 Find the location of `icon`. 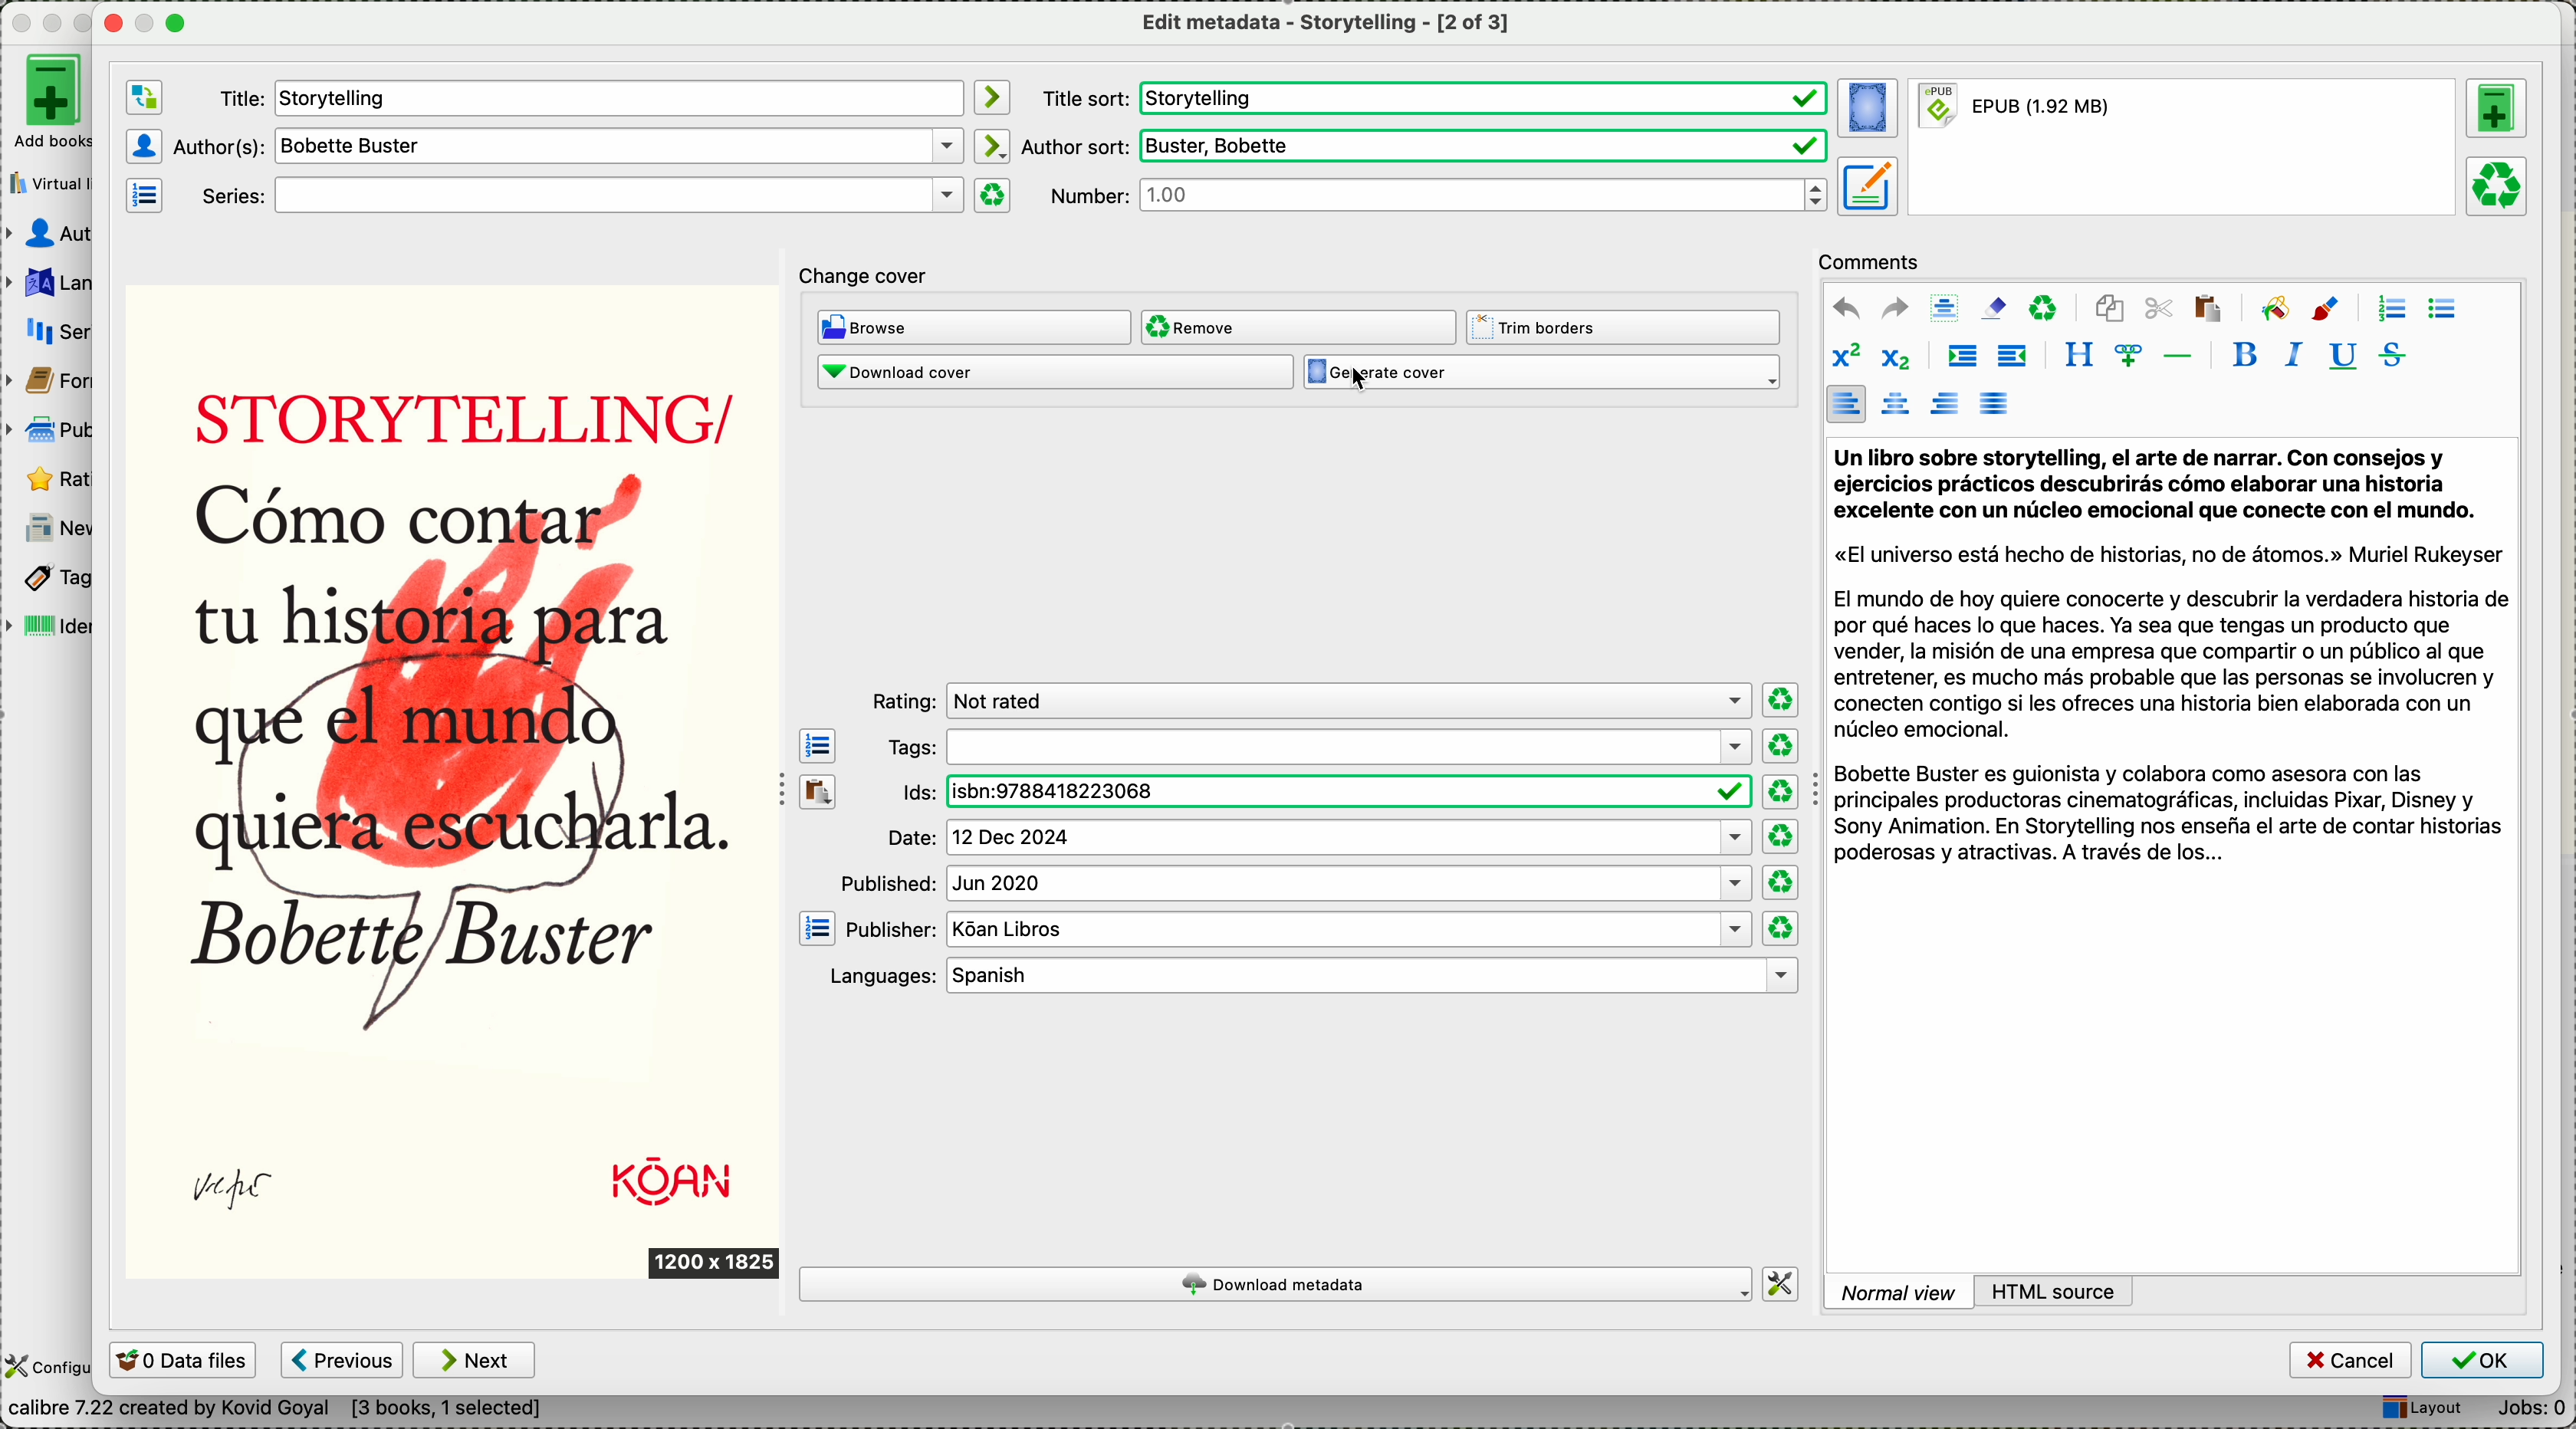

icon is located at coordinates (2274, 307).